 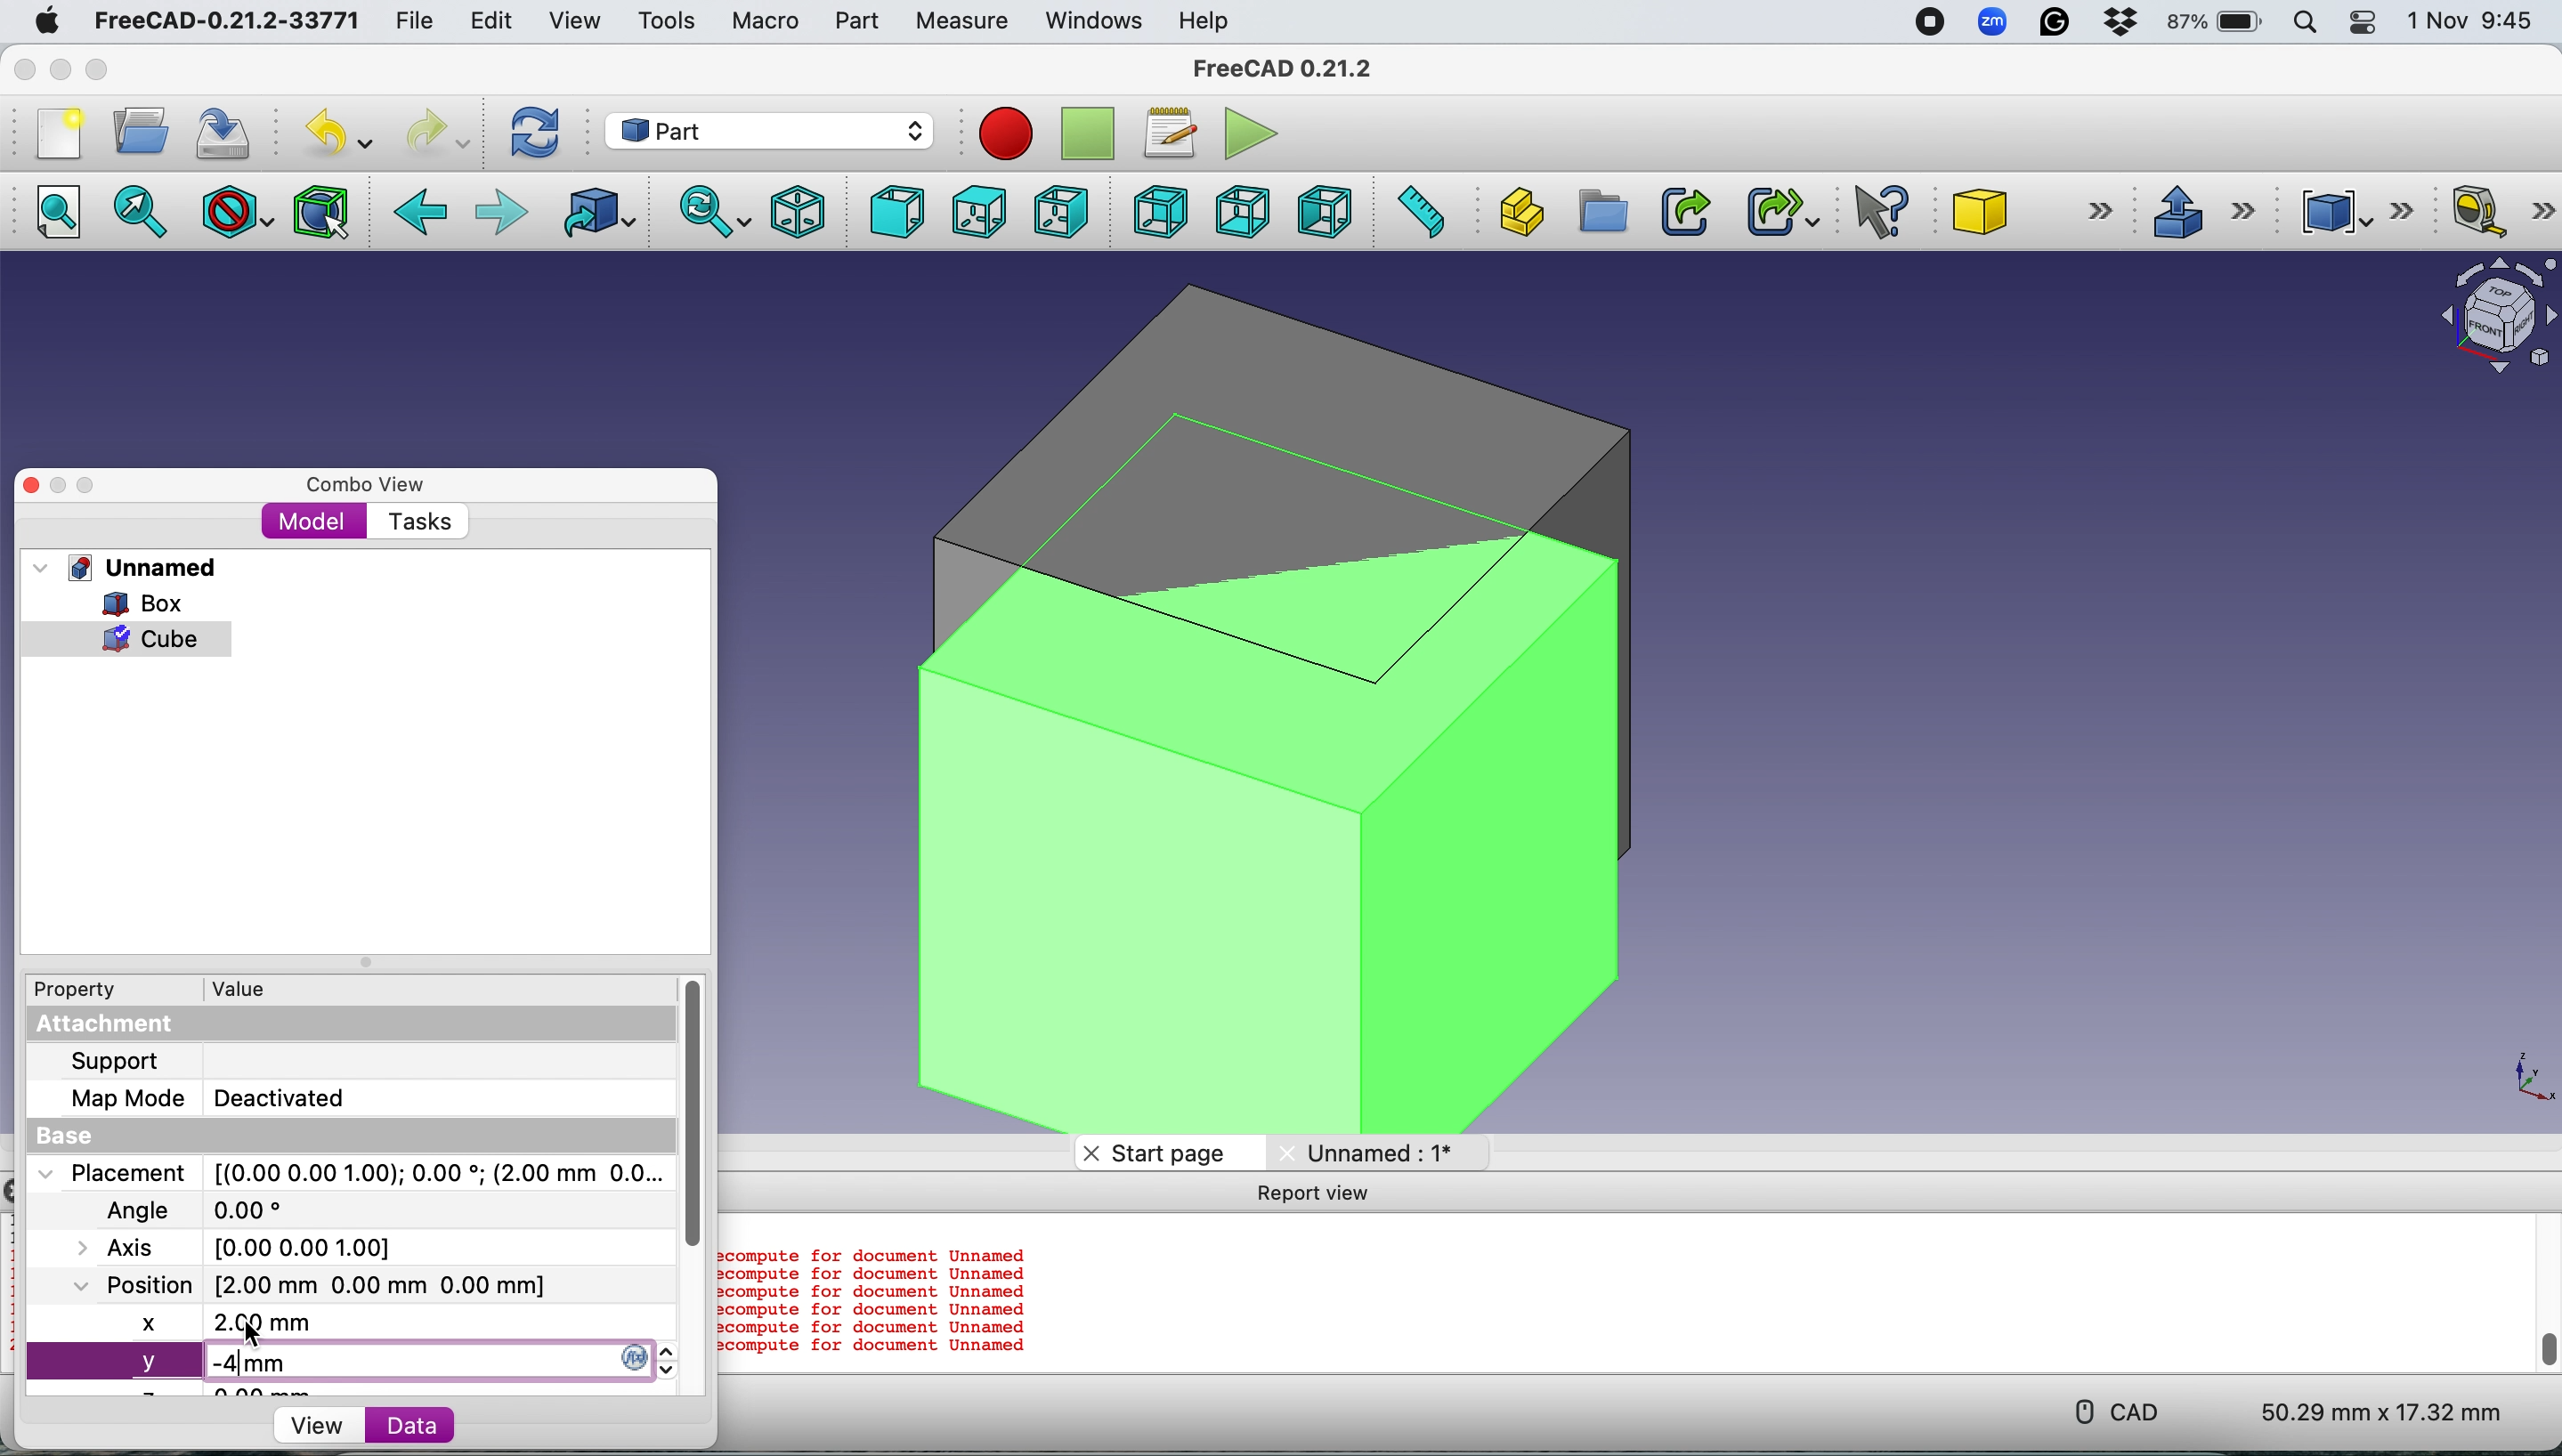 What do you see at coordinates (1155, 211) in the screenshot?
I see `Rear` at bounding box center [1155, 211].